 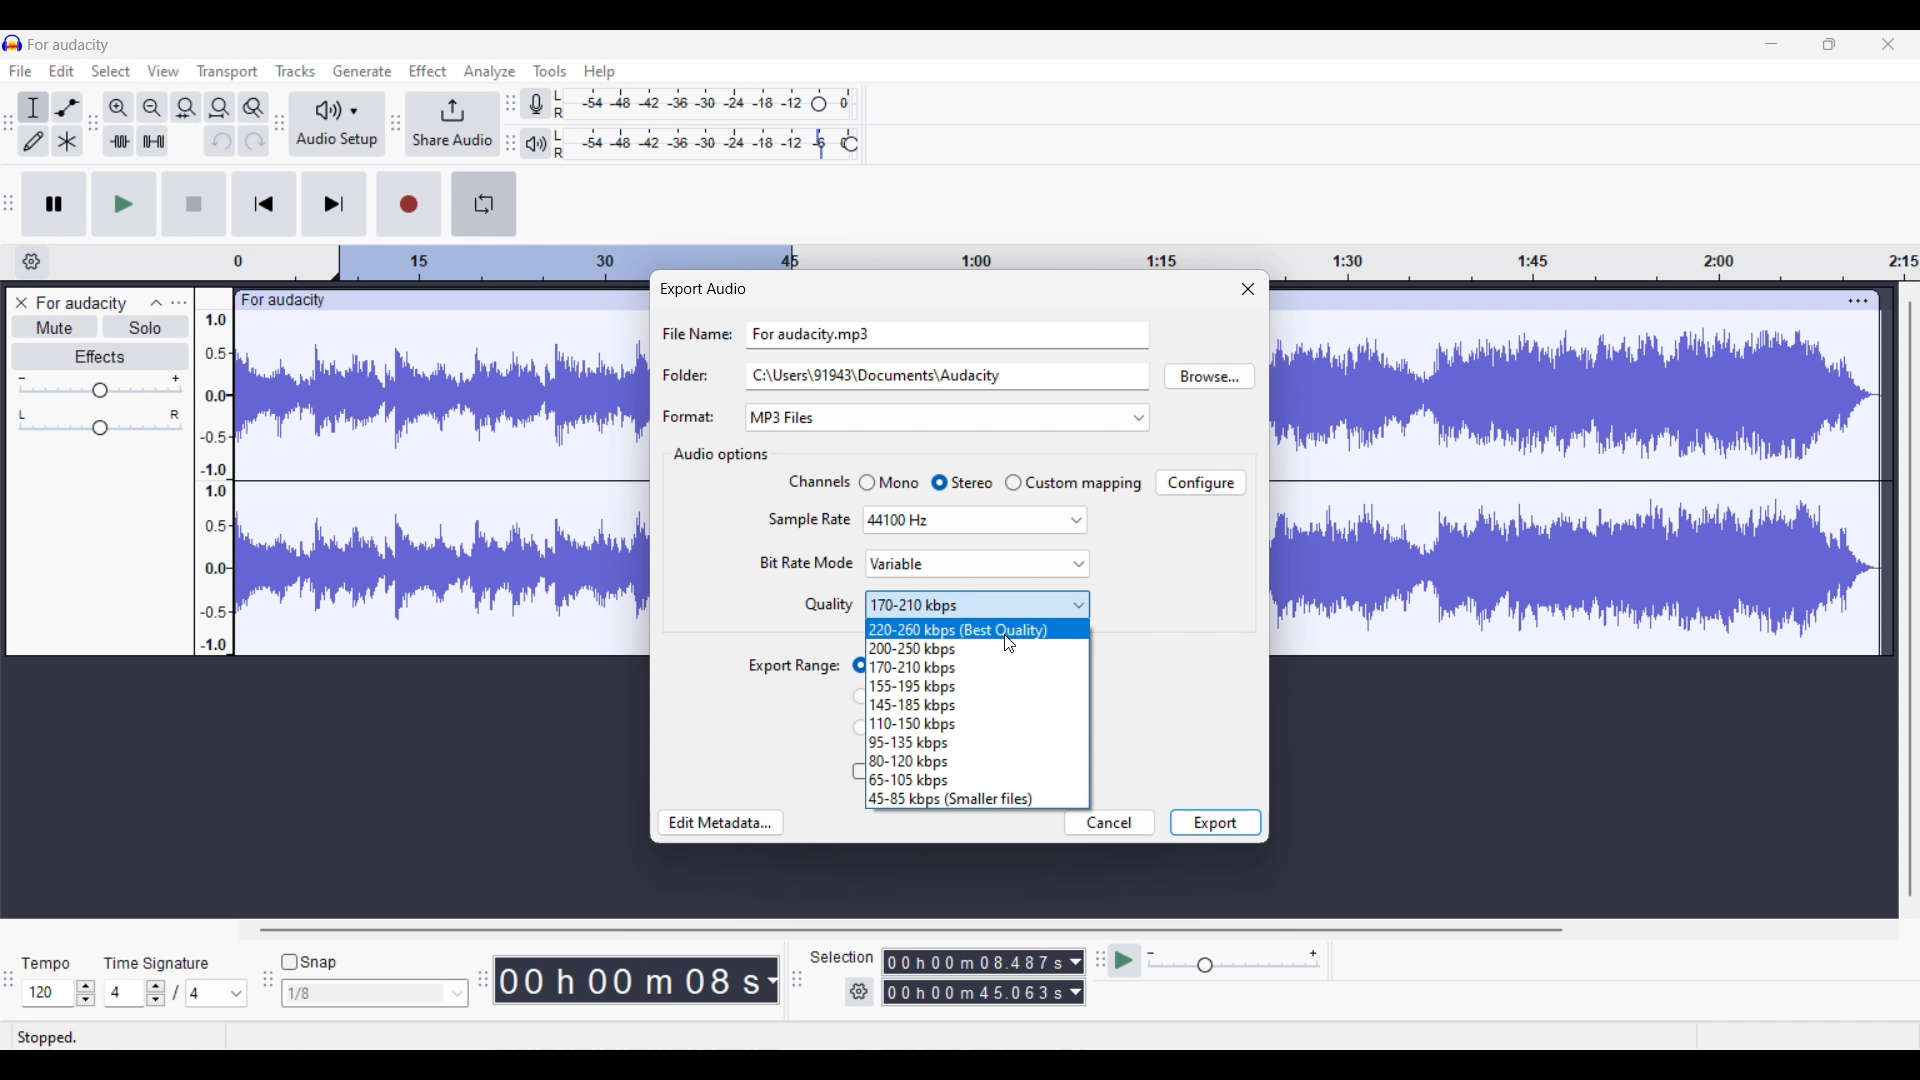 What do you see at coordinates (452, 124) in the screenshot?
I see `Share audio` at bounding box center [452, 124].